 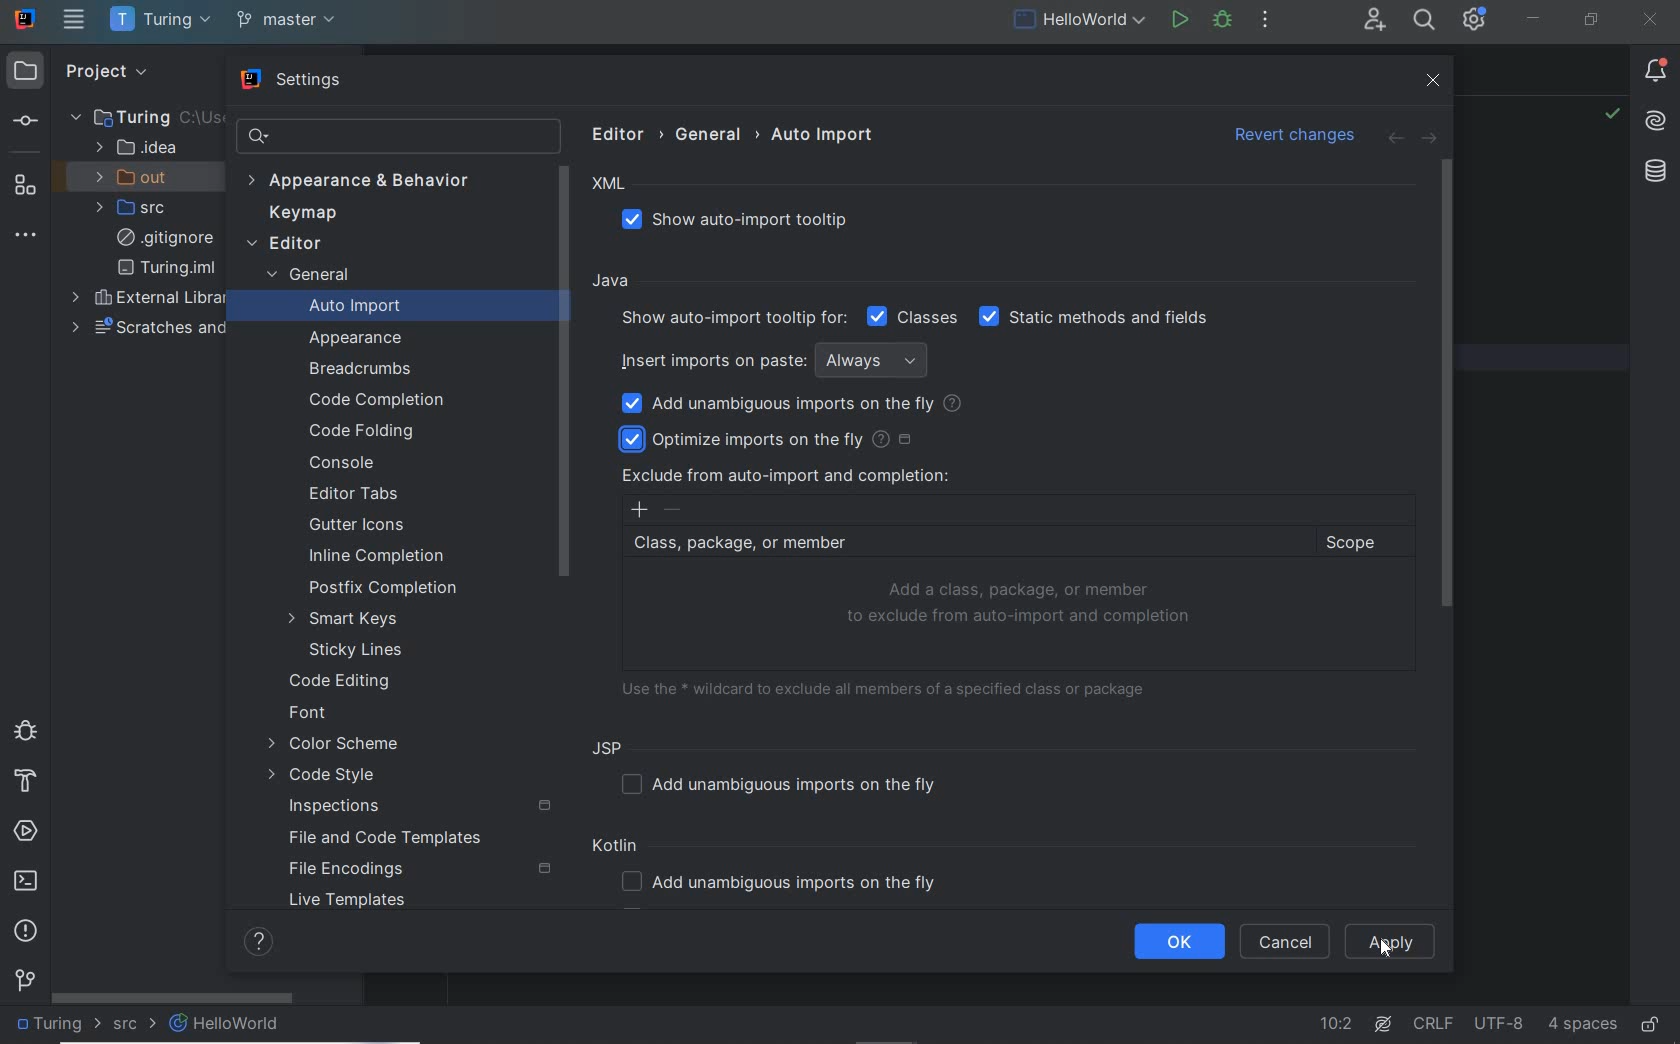 What do you see at coordinates (1656, 72) in the screenshot?
I see `NOTIFICATIONS` at bounding box center [1656, 72].